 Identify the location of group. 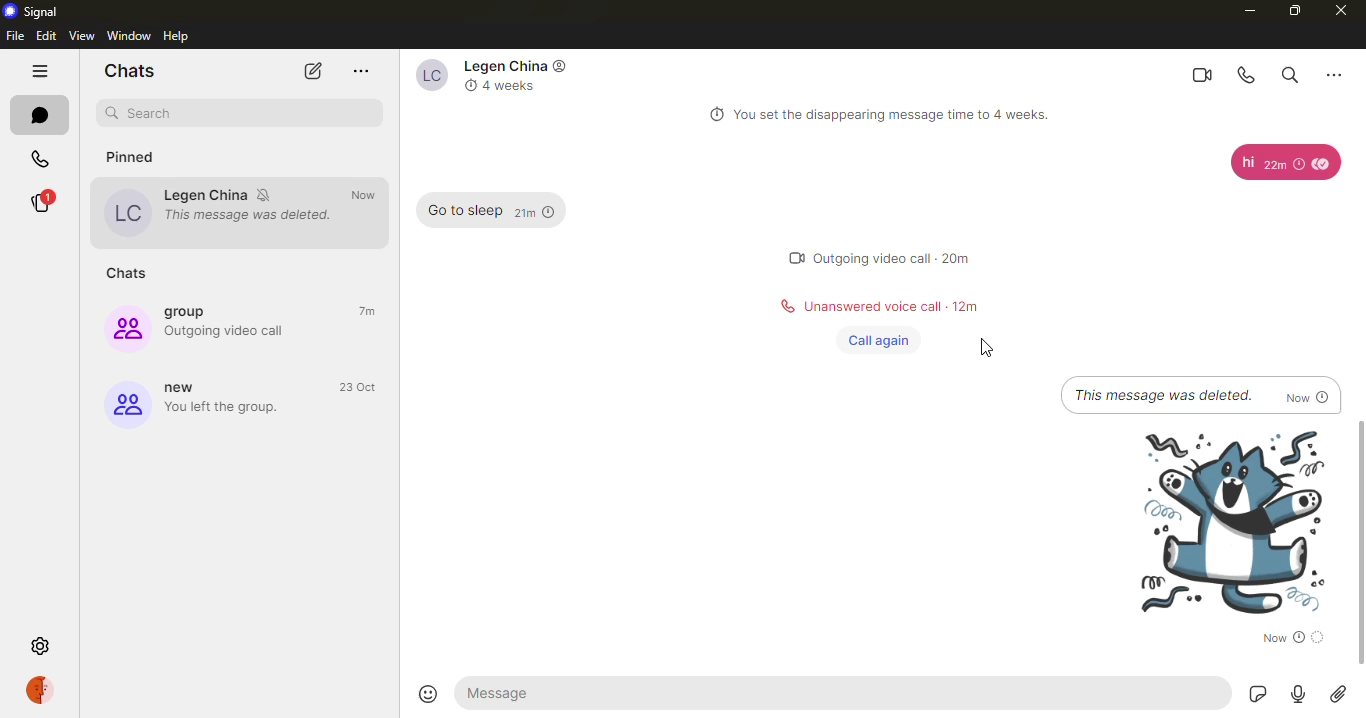
(192, 311).